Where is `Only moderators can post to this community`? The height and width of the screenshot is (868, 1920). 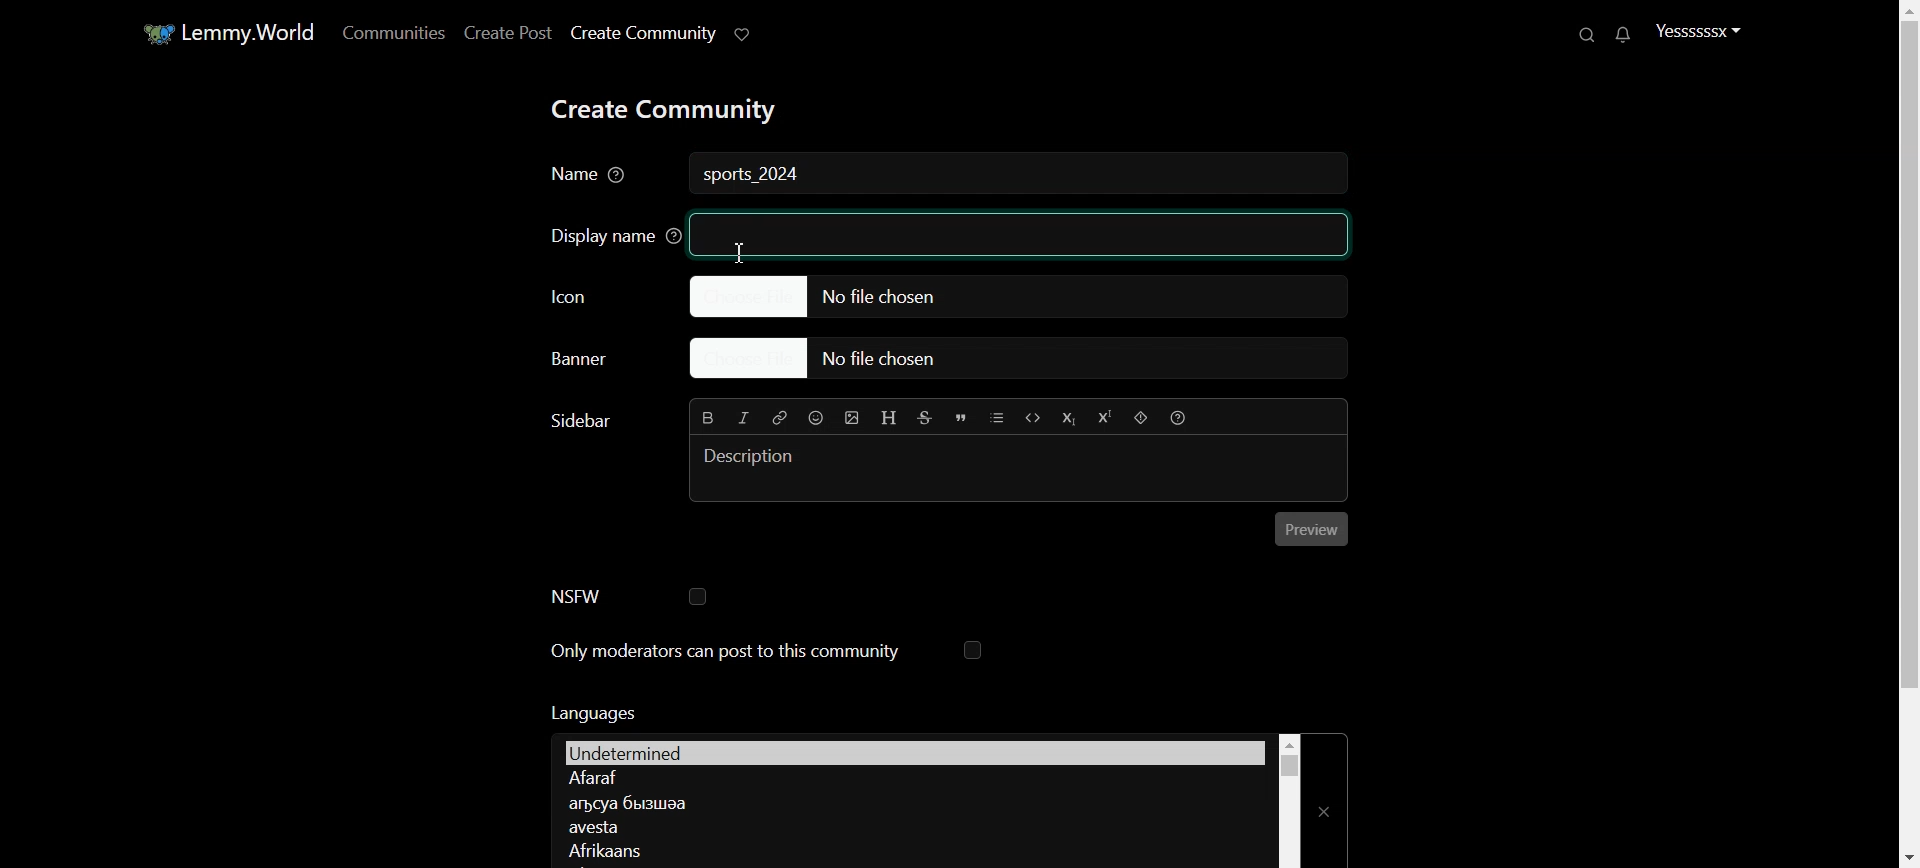 Only moderators can post to this community is located at coordinates (767, 652).